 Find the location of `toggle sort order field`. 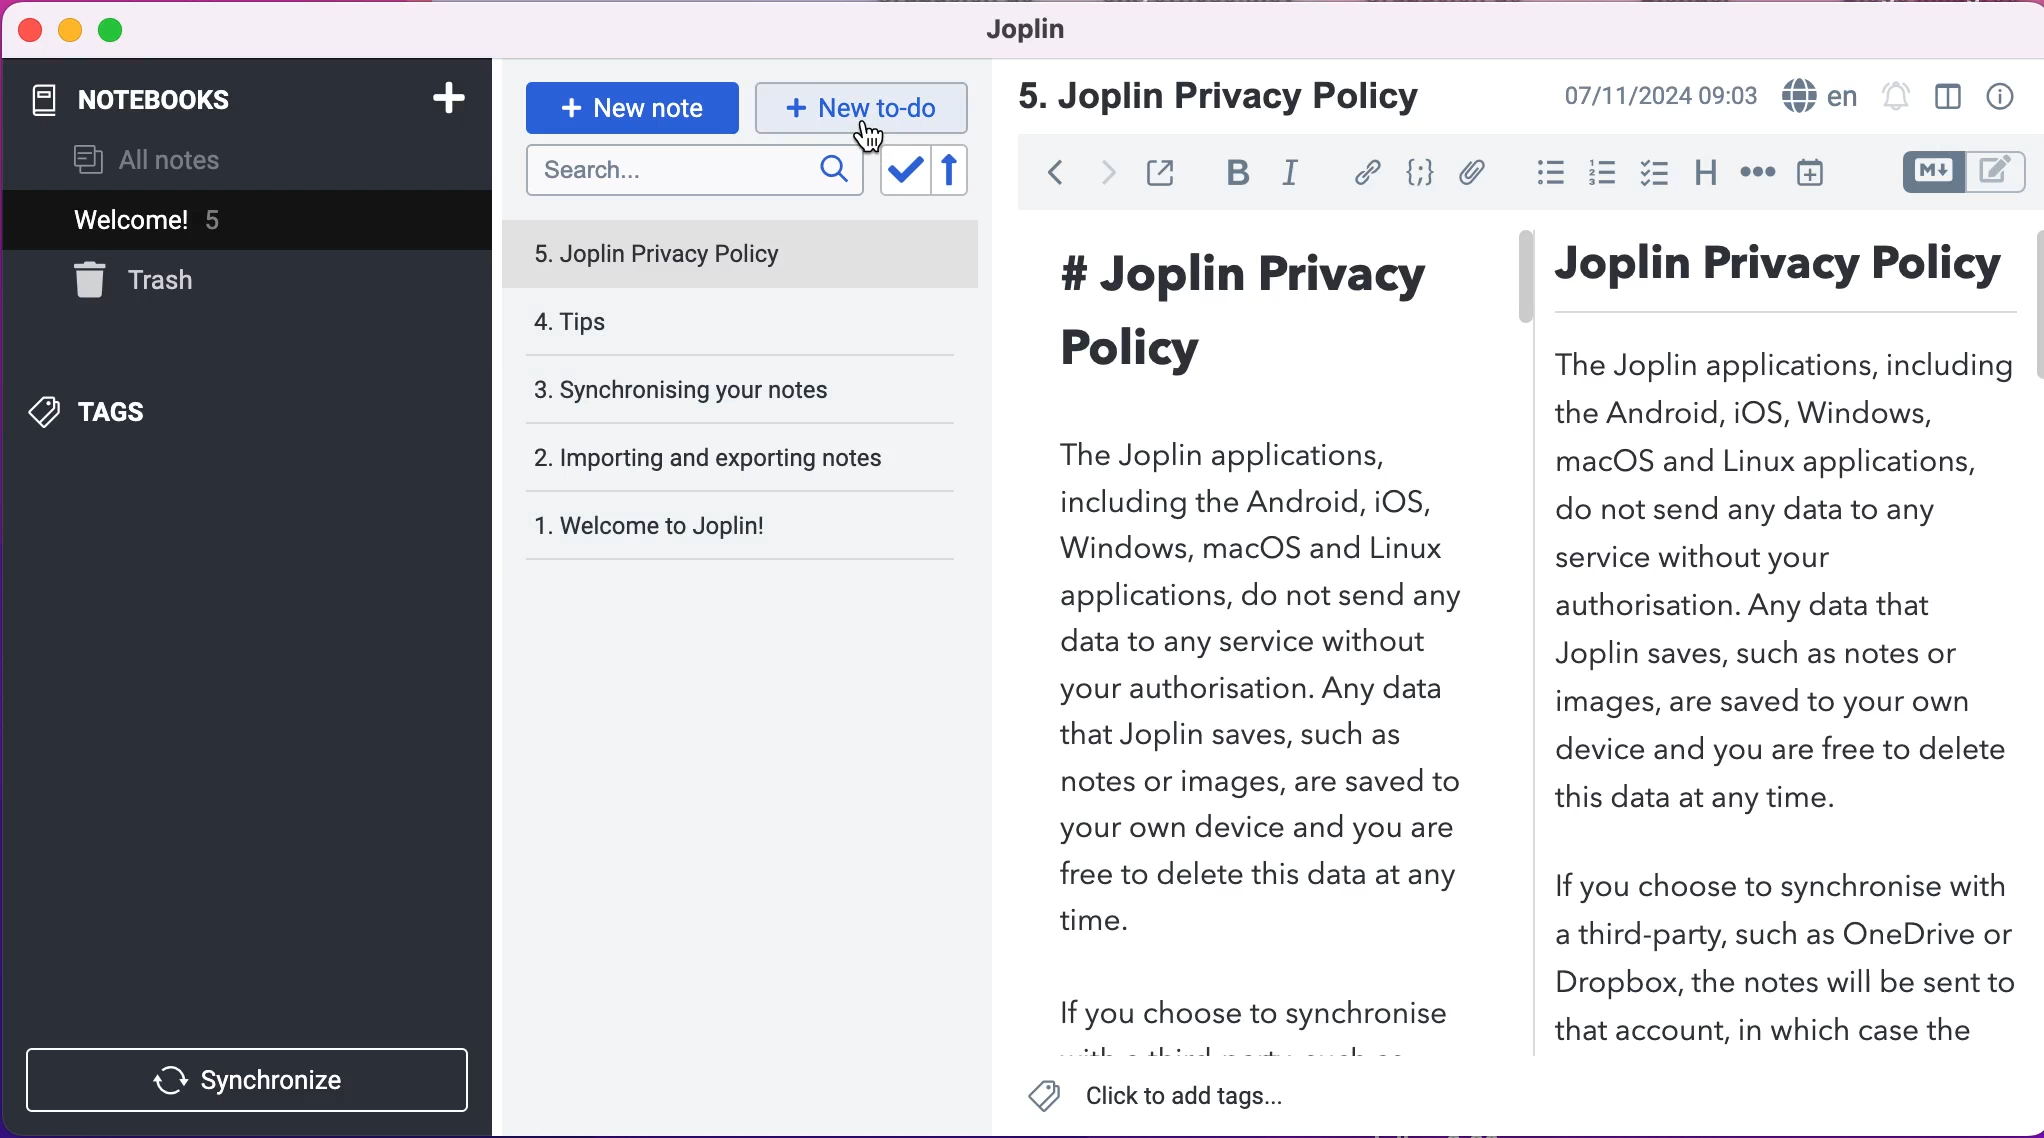

toggle sort order field is located at coordinates (902, 171).